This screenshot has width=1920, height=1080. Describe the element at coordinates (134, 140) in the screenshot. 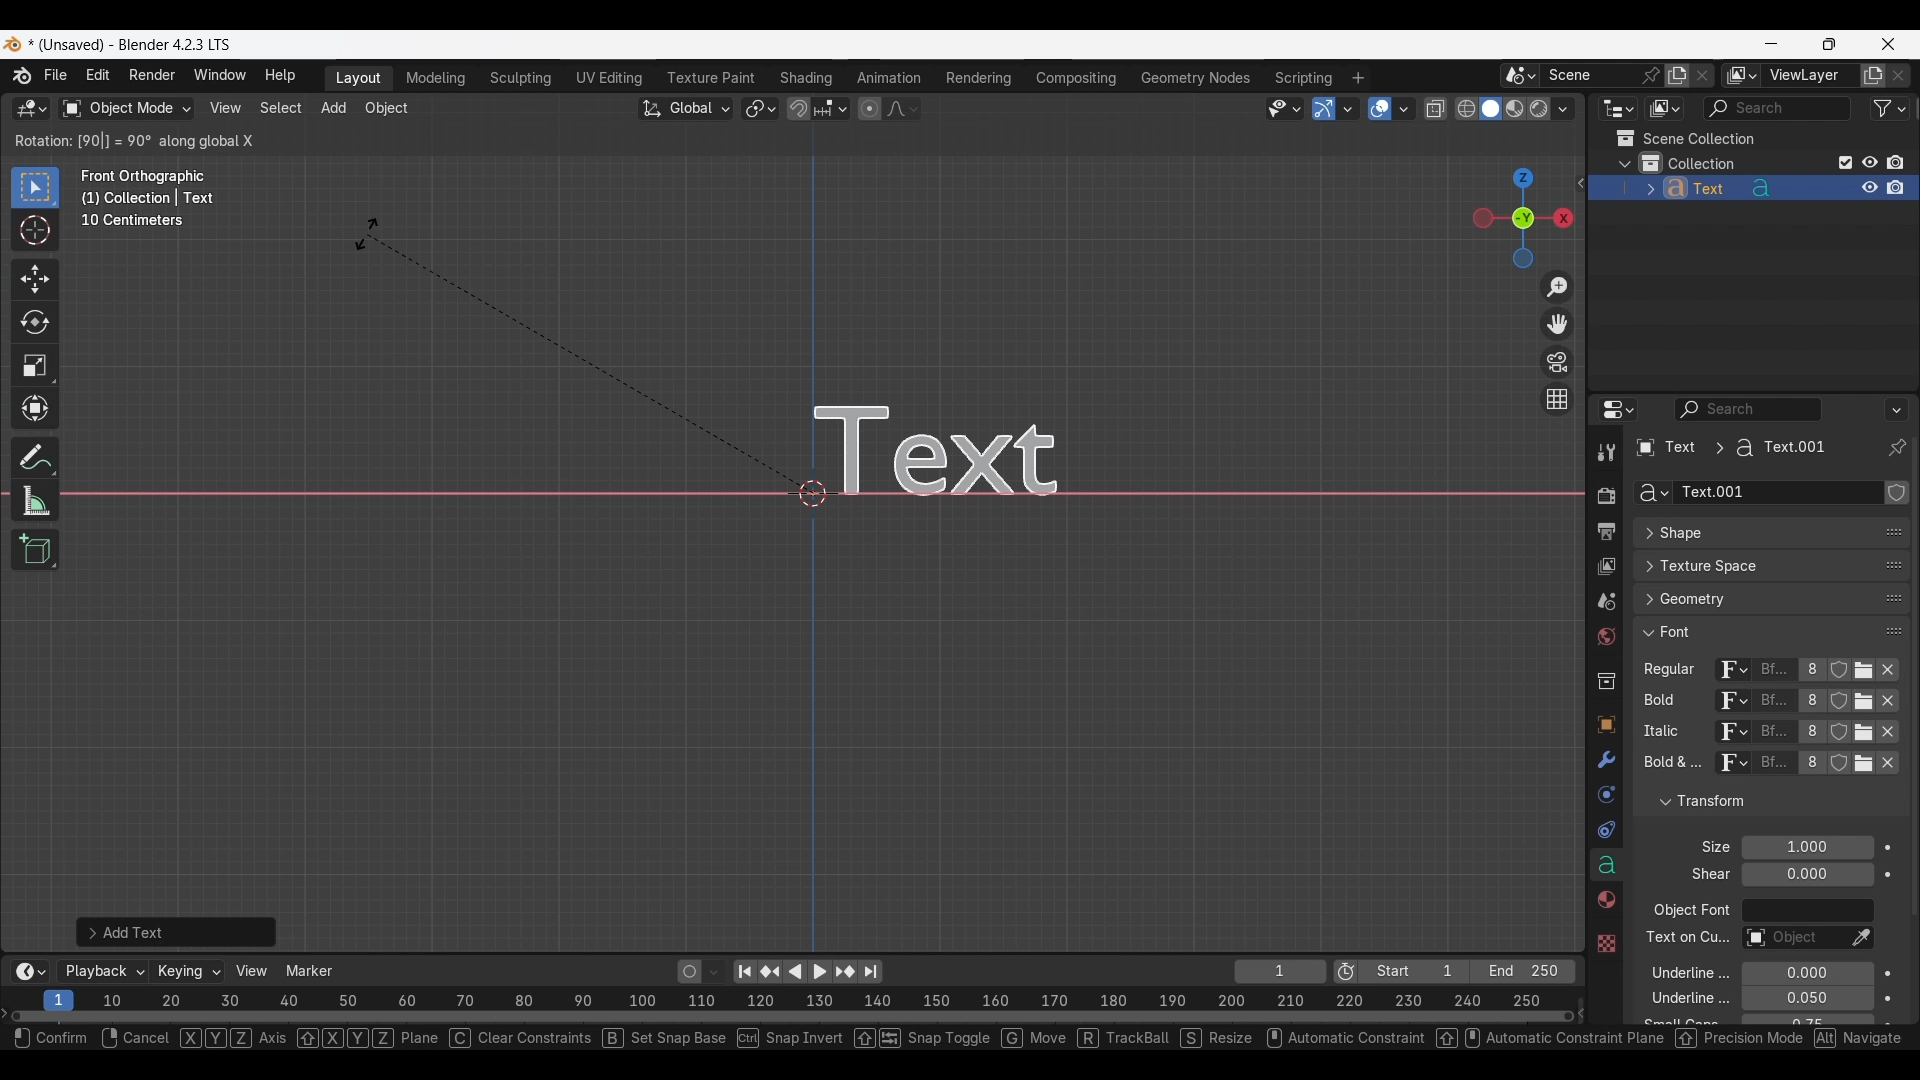

I see `Details of current rotation changed` at that location.